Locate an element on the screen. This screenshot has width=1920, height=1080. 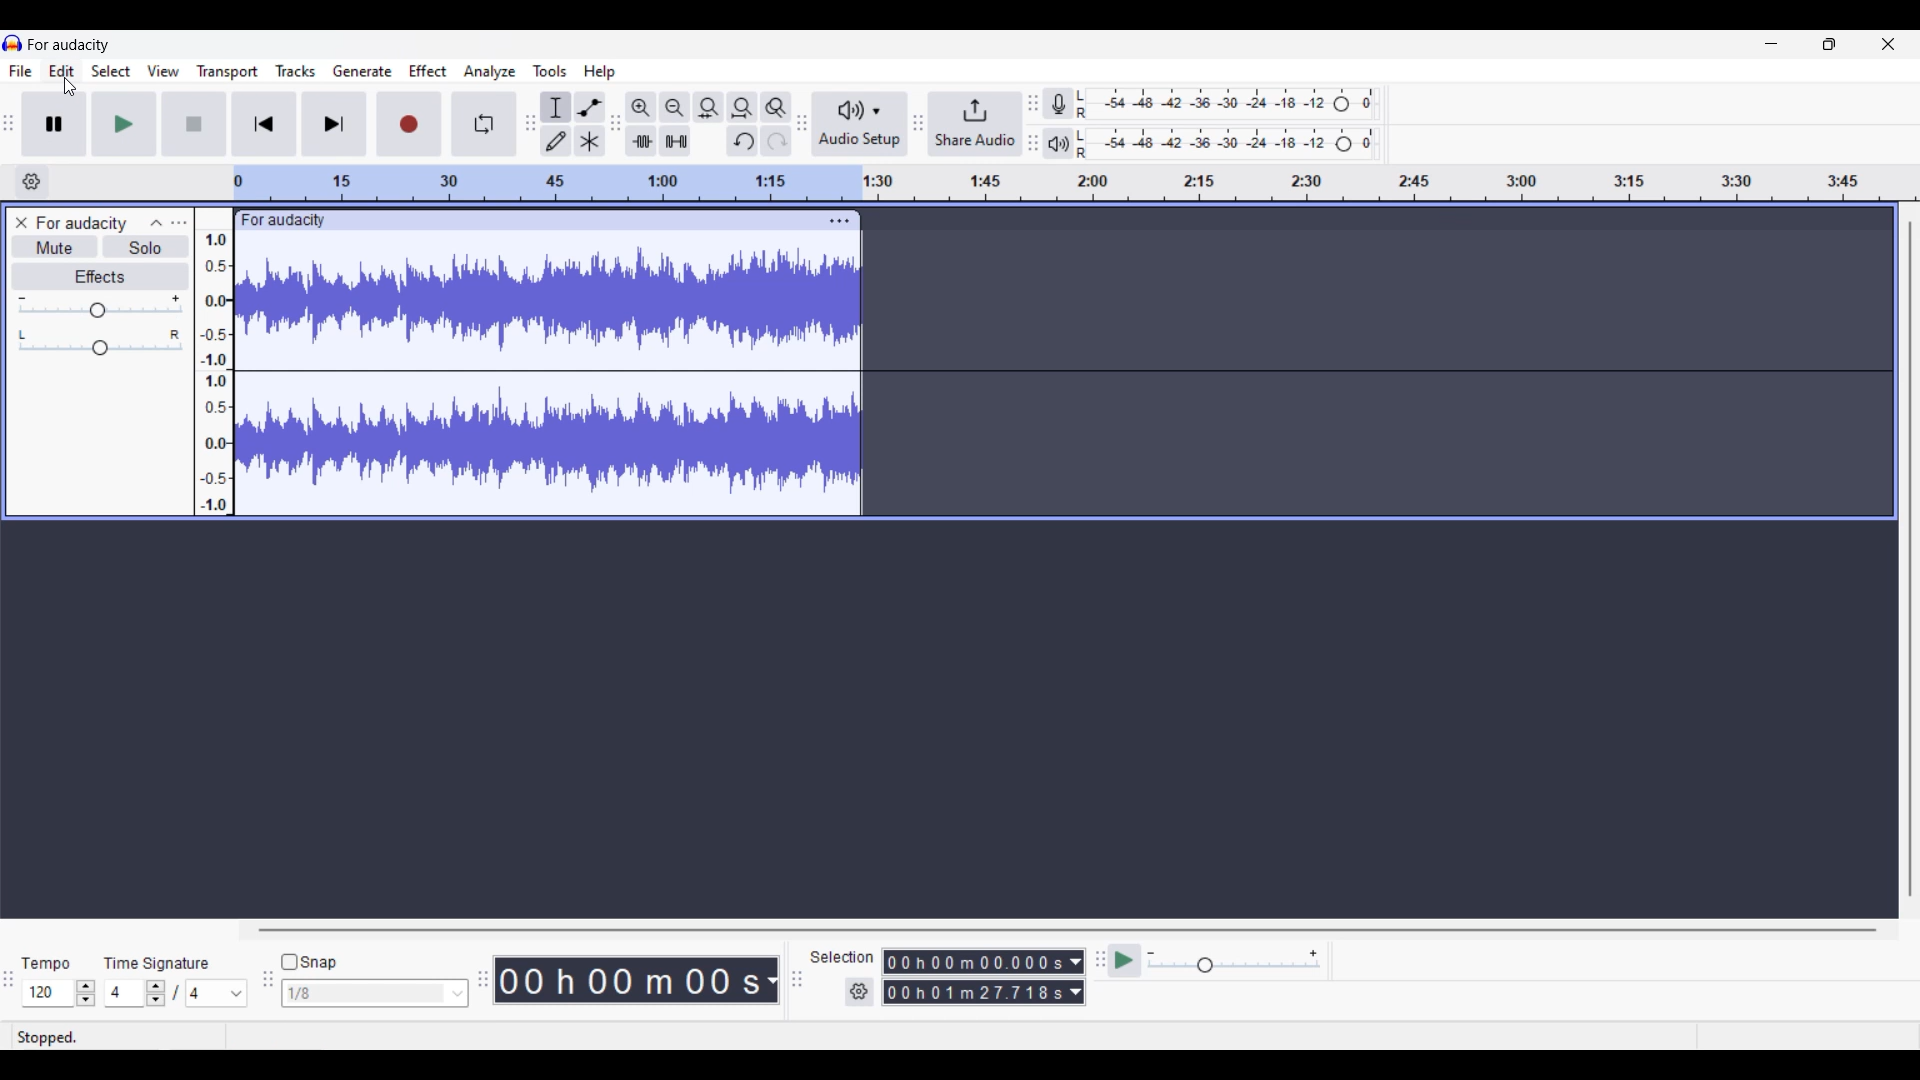
Recording level is located at coordinates (1226, 104).